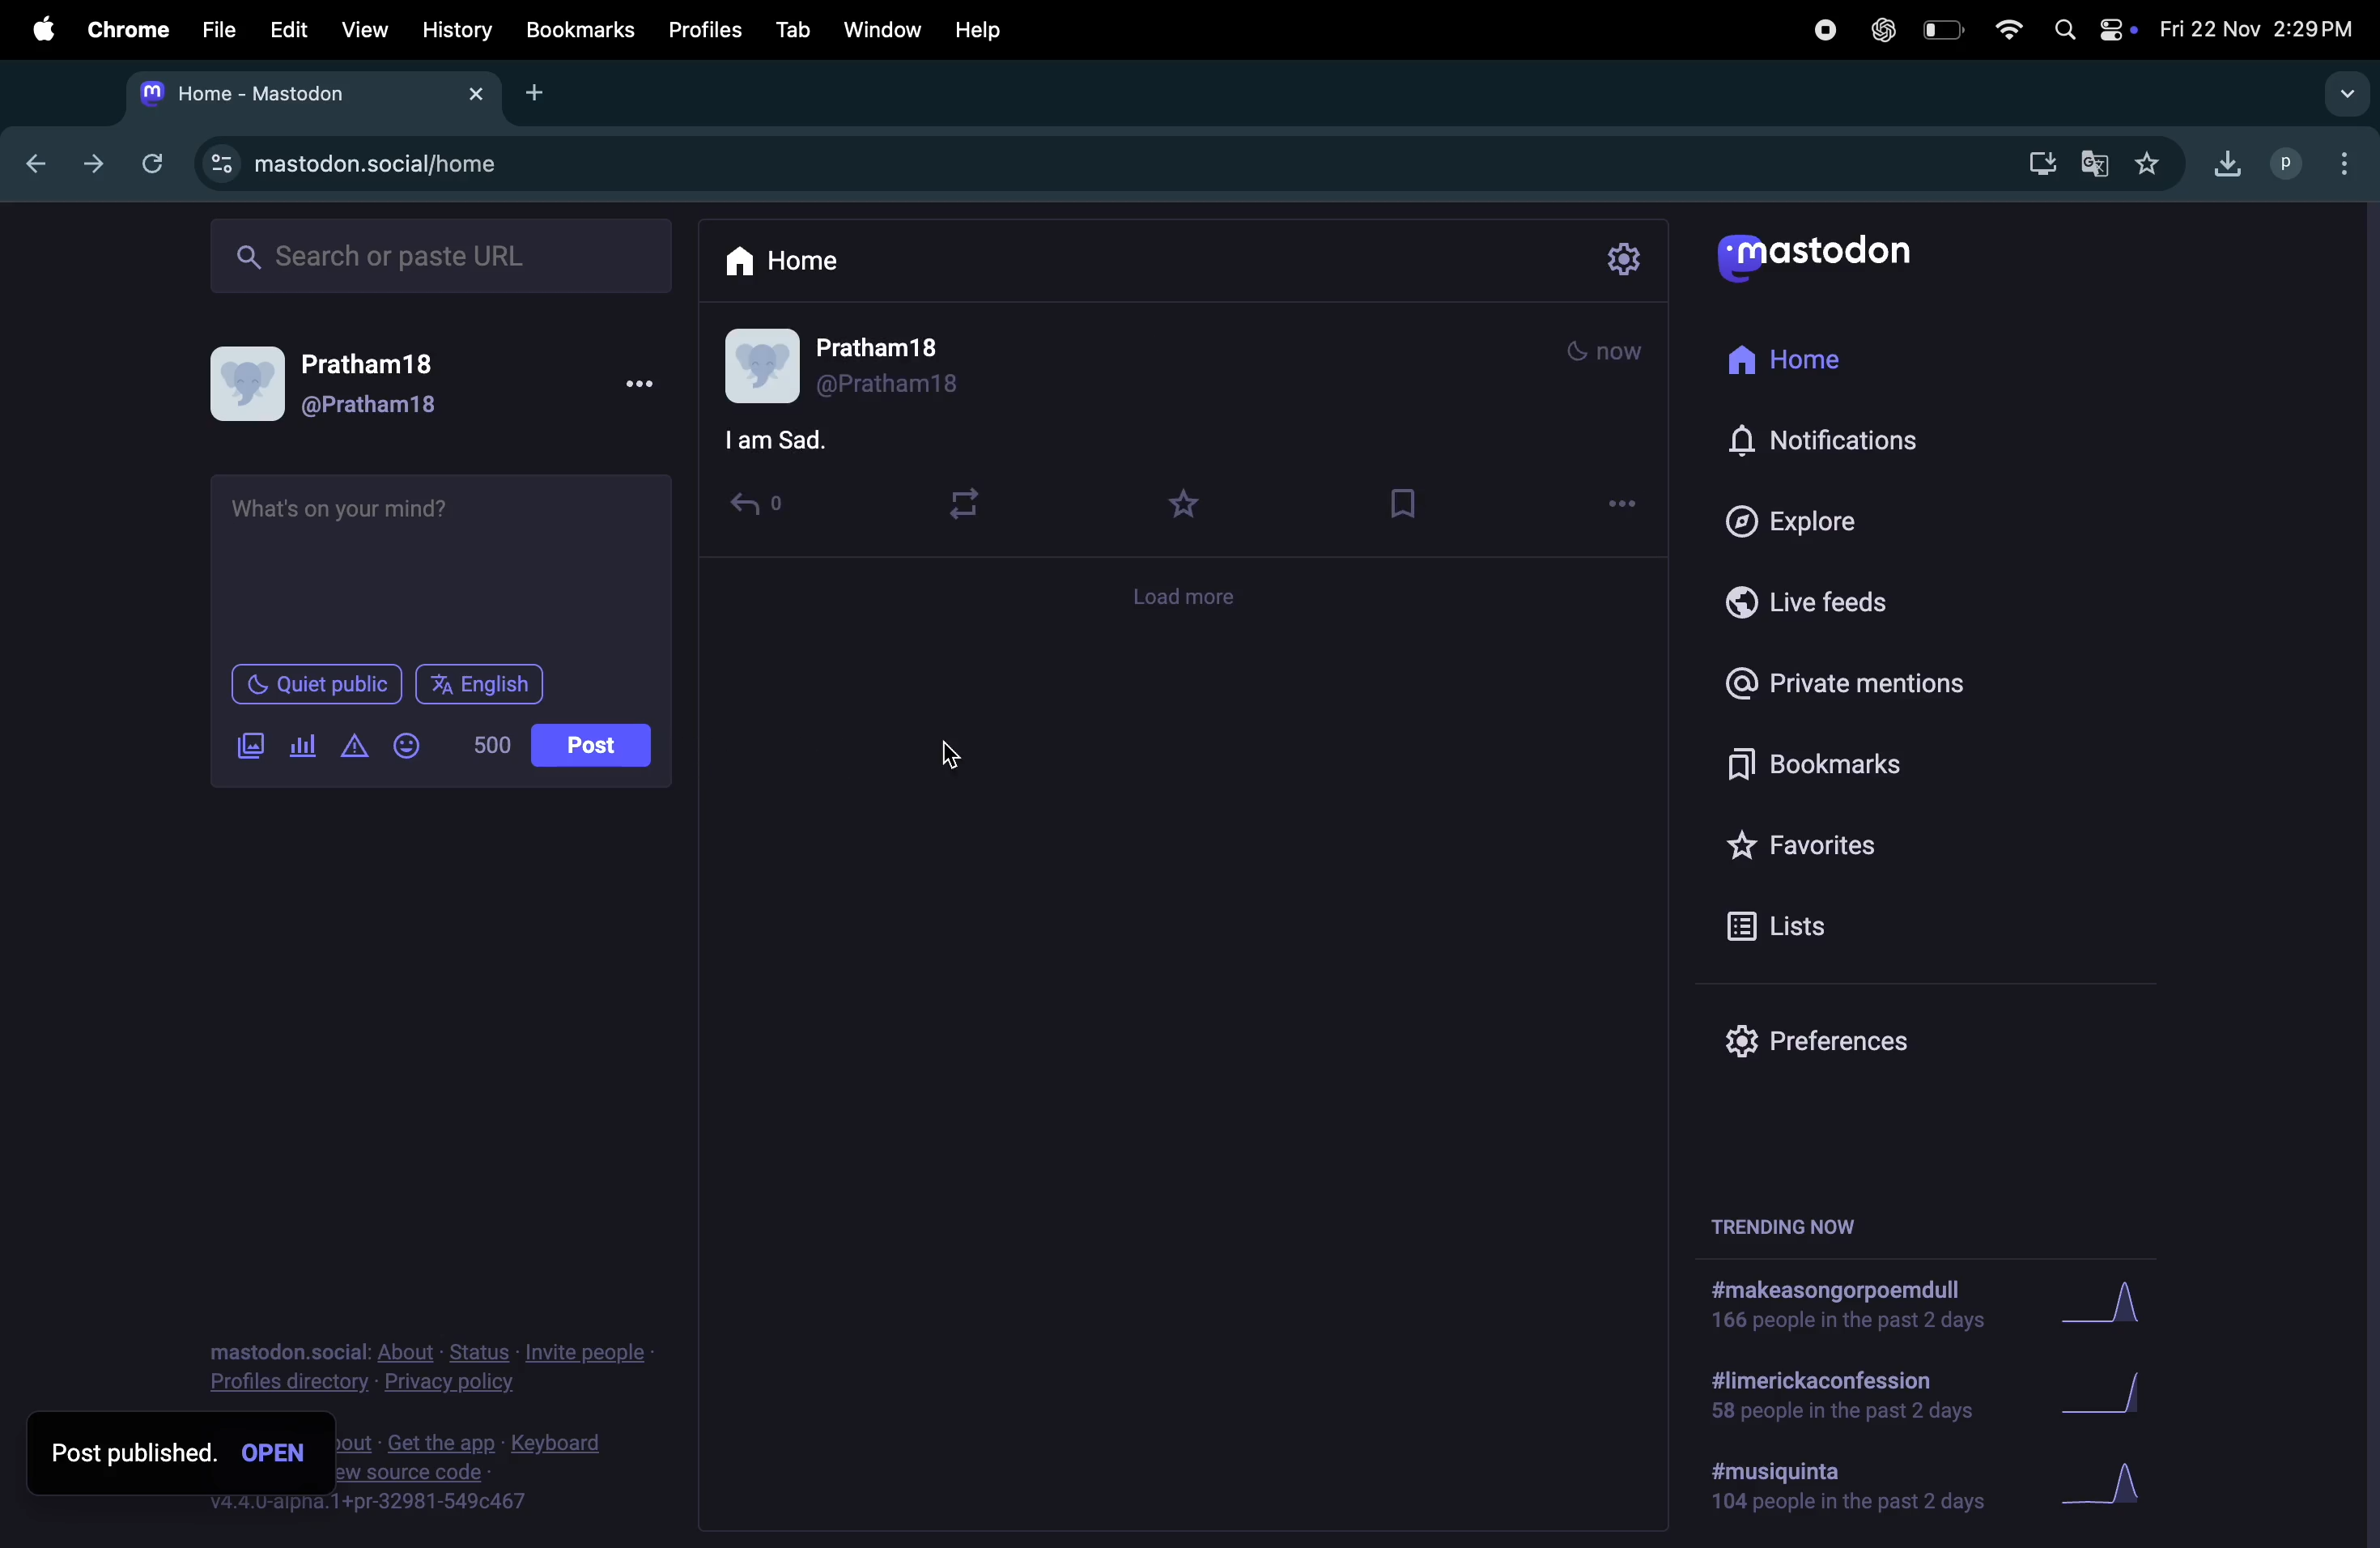 The height and width of the screenshot is (1548, 2380). Describe the element at coordinates (2284, 164) in the screenshot. I see `profiles` at that location.